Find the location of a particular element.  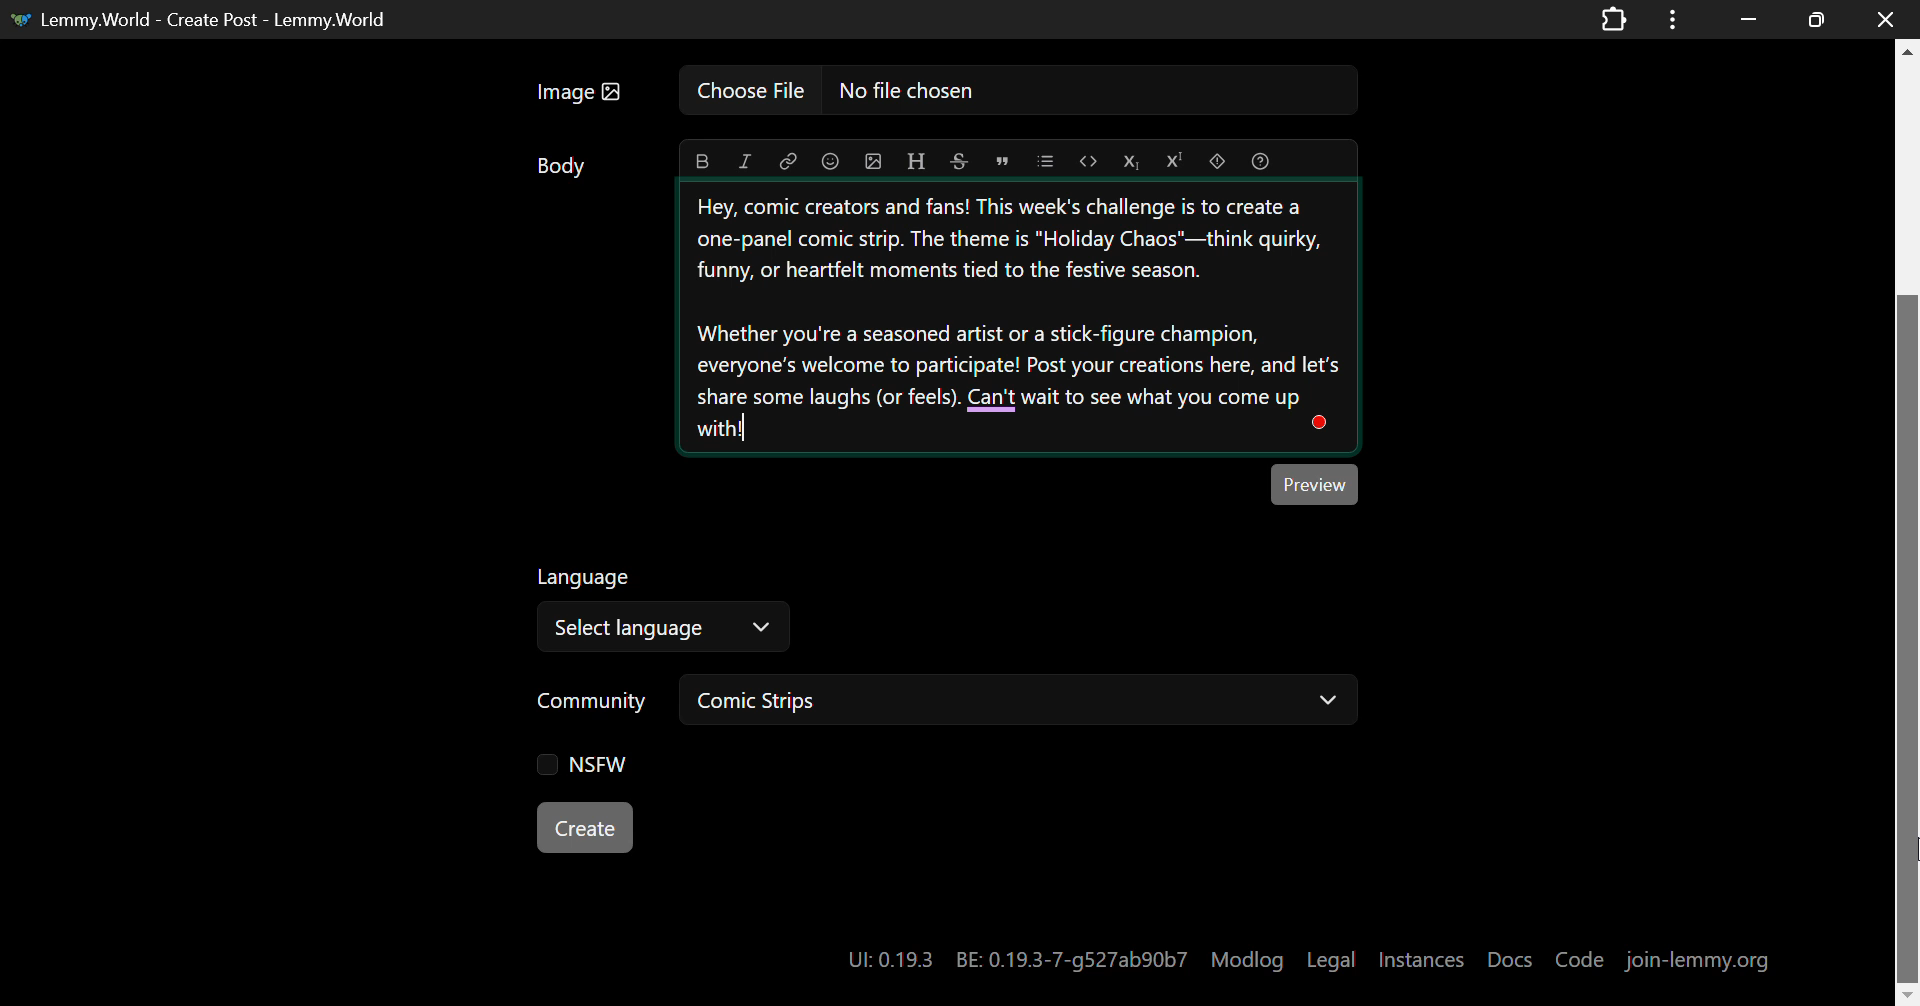

Body is located at coordinates (563, 170).